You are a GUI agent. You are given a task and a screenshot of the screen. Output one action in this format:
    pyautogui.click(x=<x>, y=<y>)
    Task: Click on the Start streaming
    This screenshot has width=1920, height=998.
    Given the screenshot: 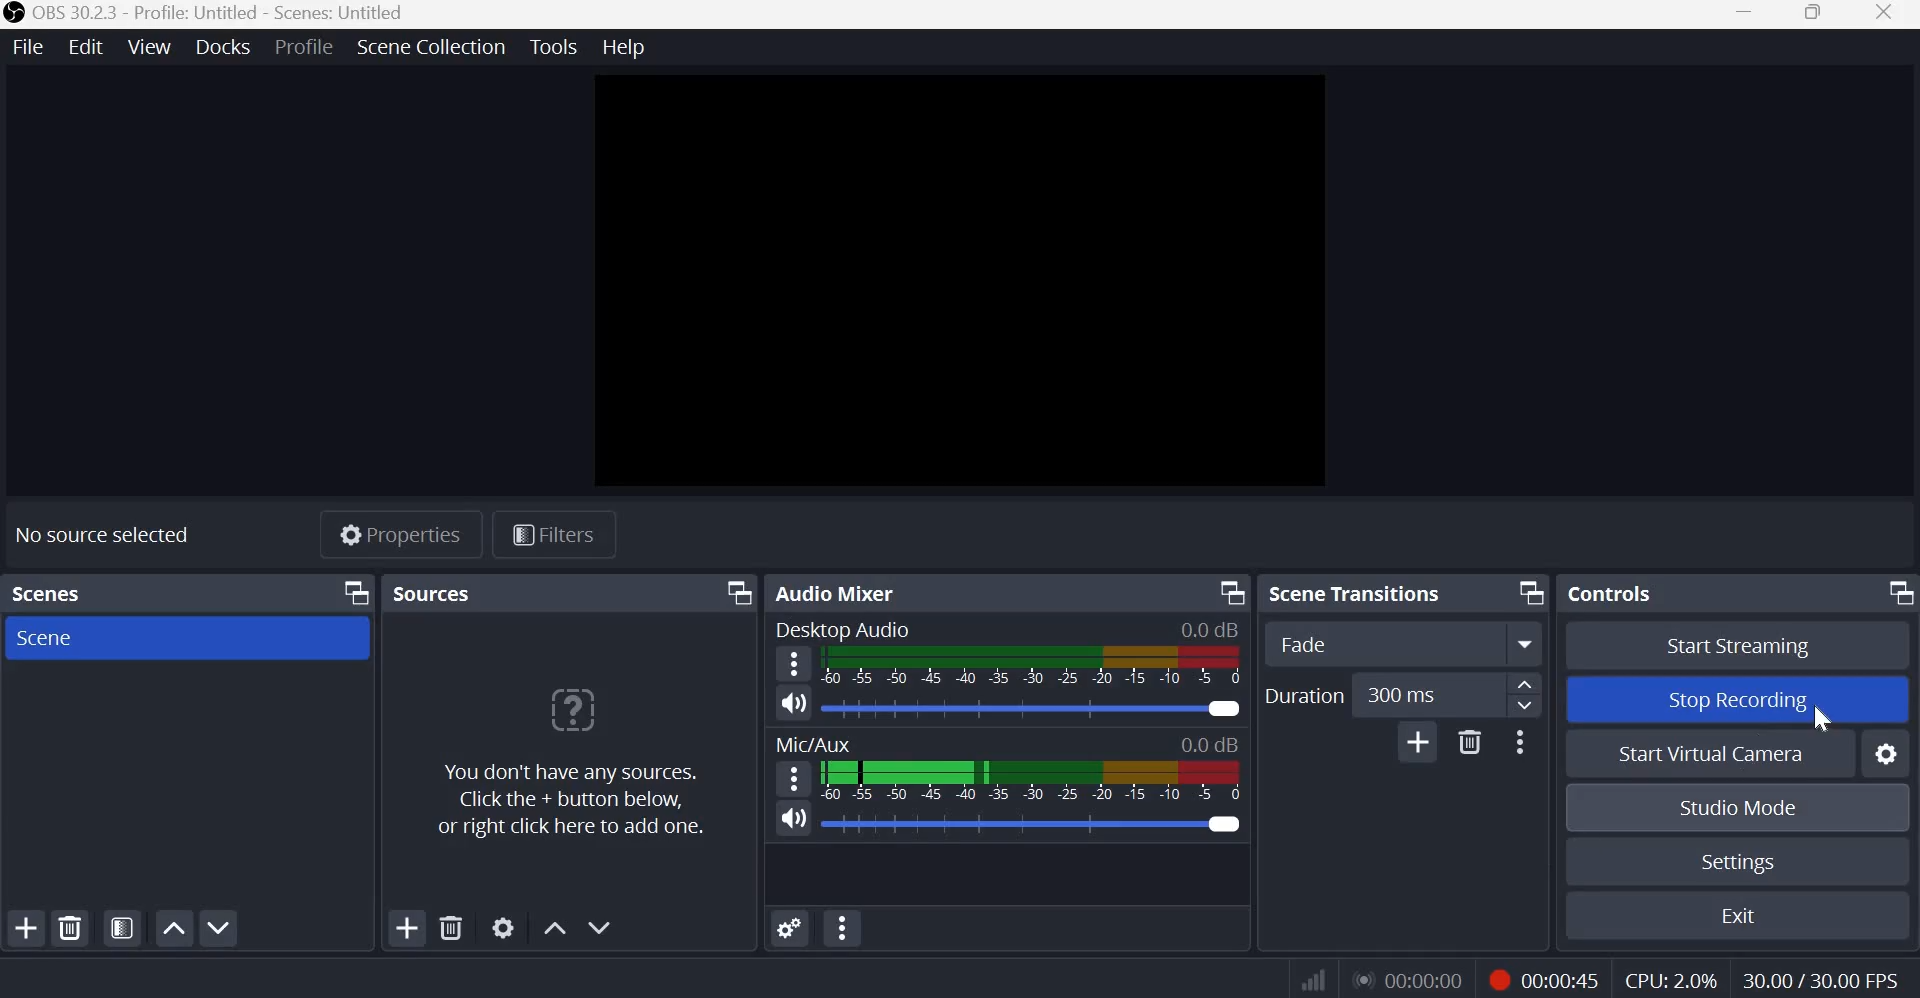 What is the action you would take?
    pyautogui.click(x=1734, y=646)
    